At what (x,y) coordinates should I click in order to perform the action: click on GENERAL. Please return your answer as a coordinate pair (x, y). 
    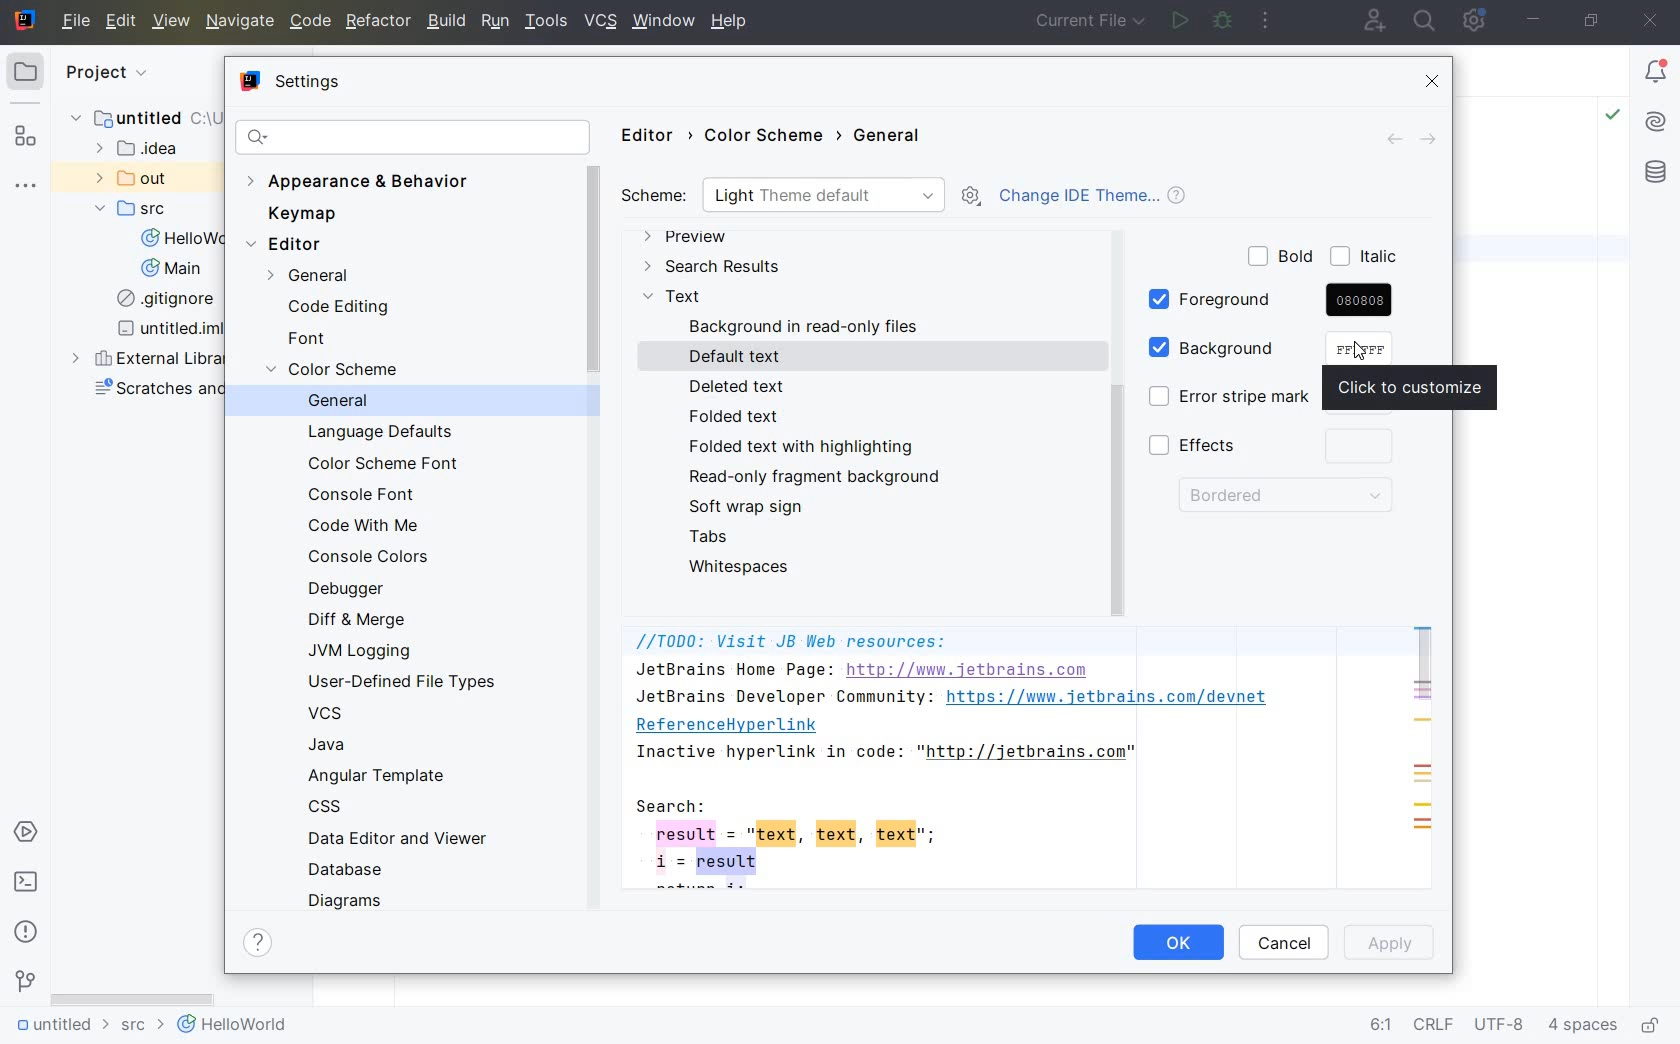
    Looking at the image, I should click on (893, 138).